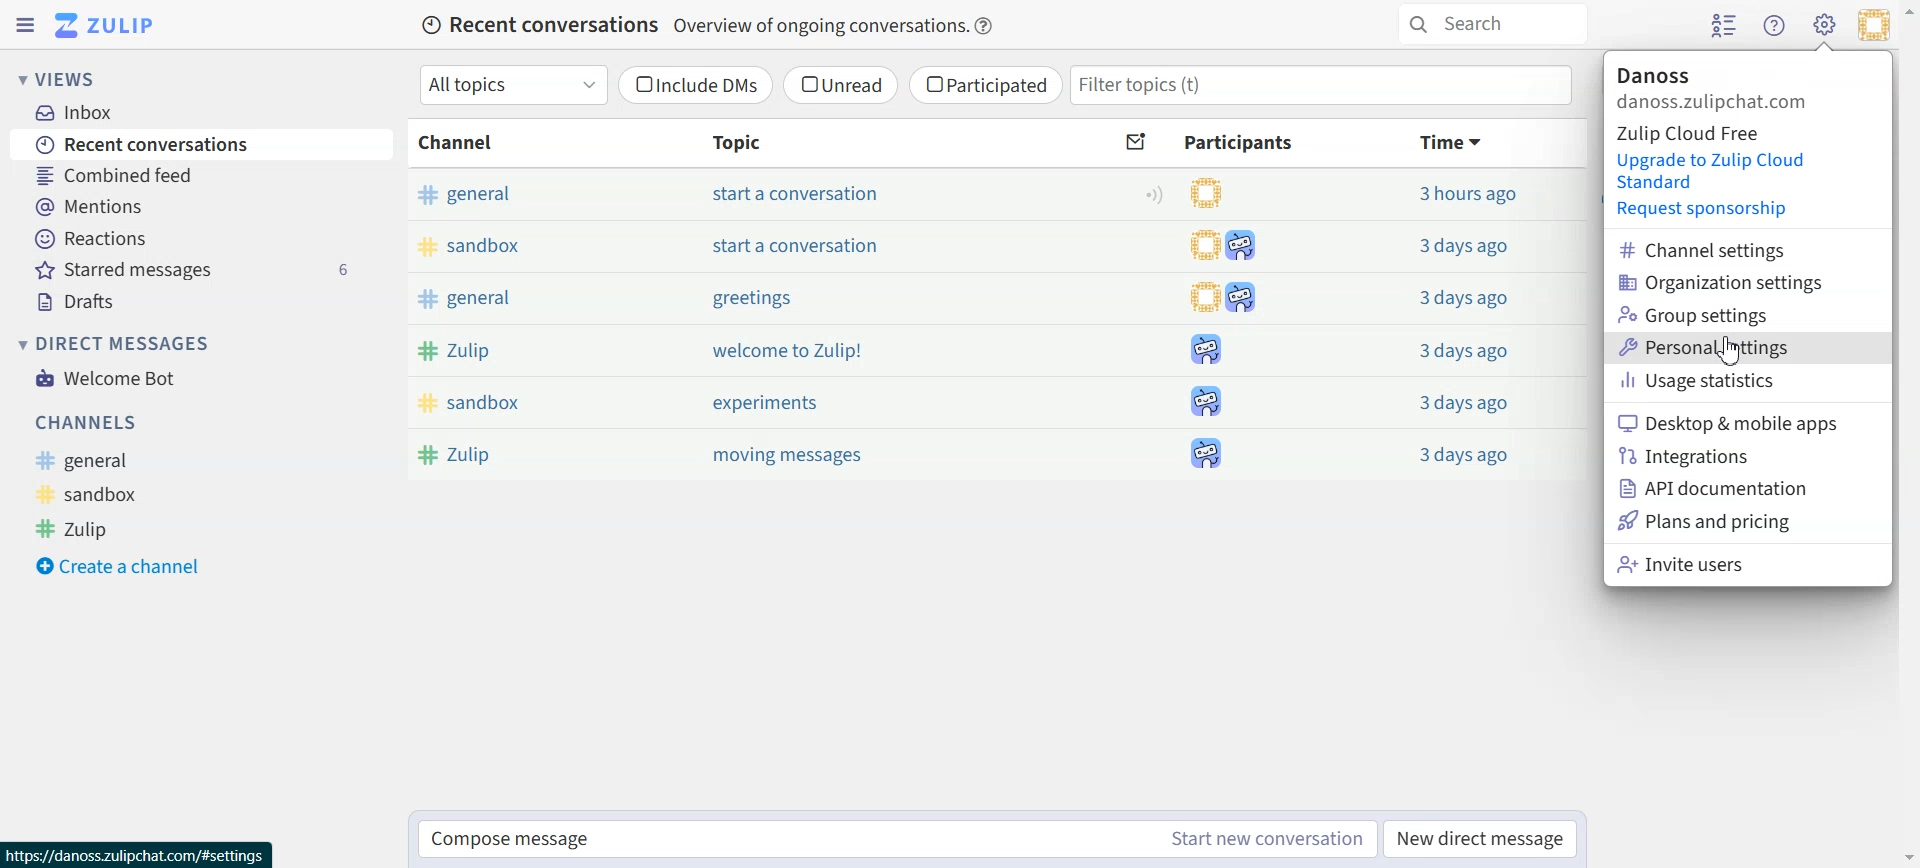  What do you see at coordinates (1716, 314) in the screenshot?
I see `Group settings` at bounding box center [1716, 314].